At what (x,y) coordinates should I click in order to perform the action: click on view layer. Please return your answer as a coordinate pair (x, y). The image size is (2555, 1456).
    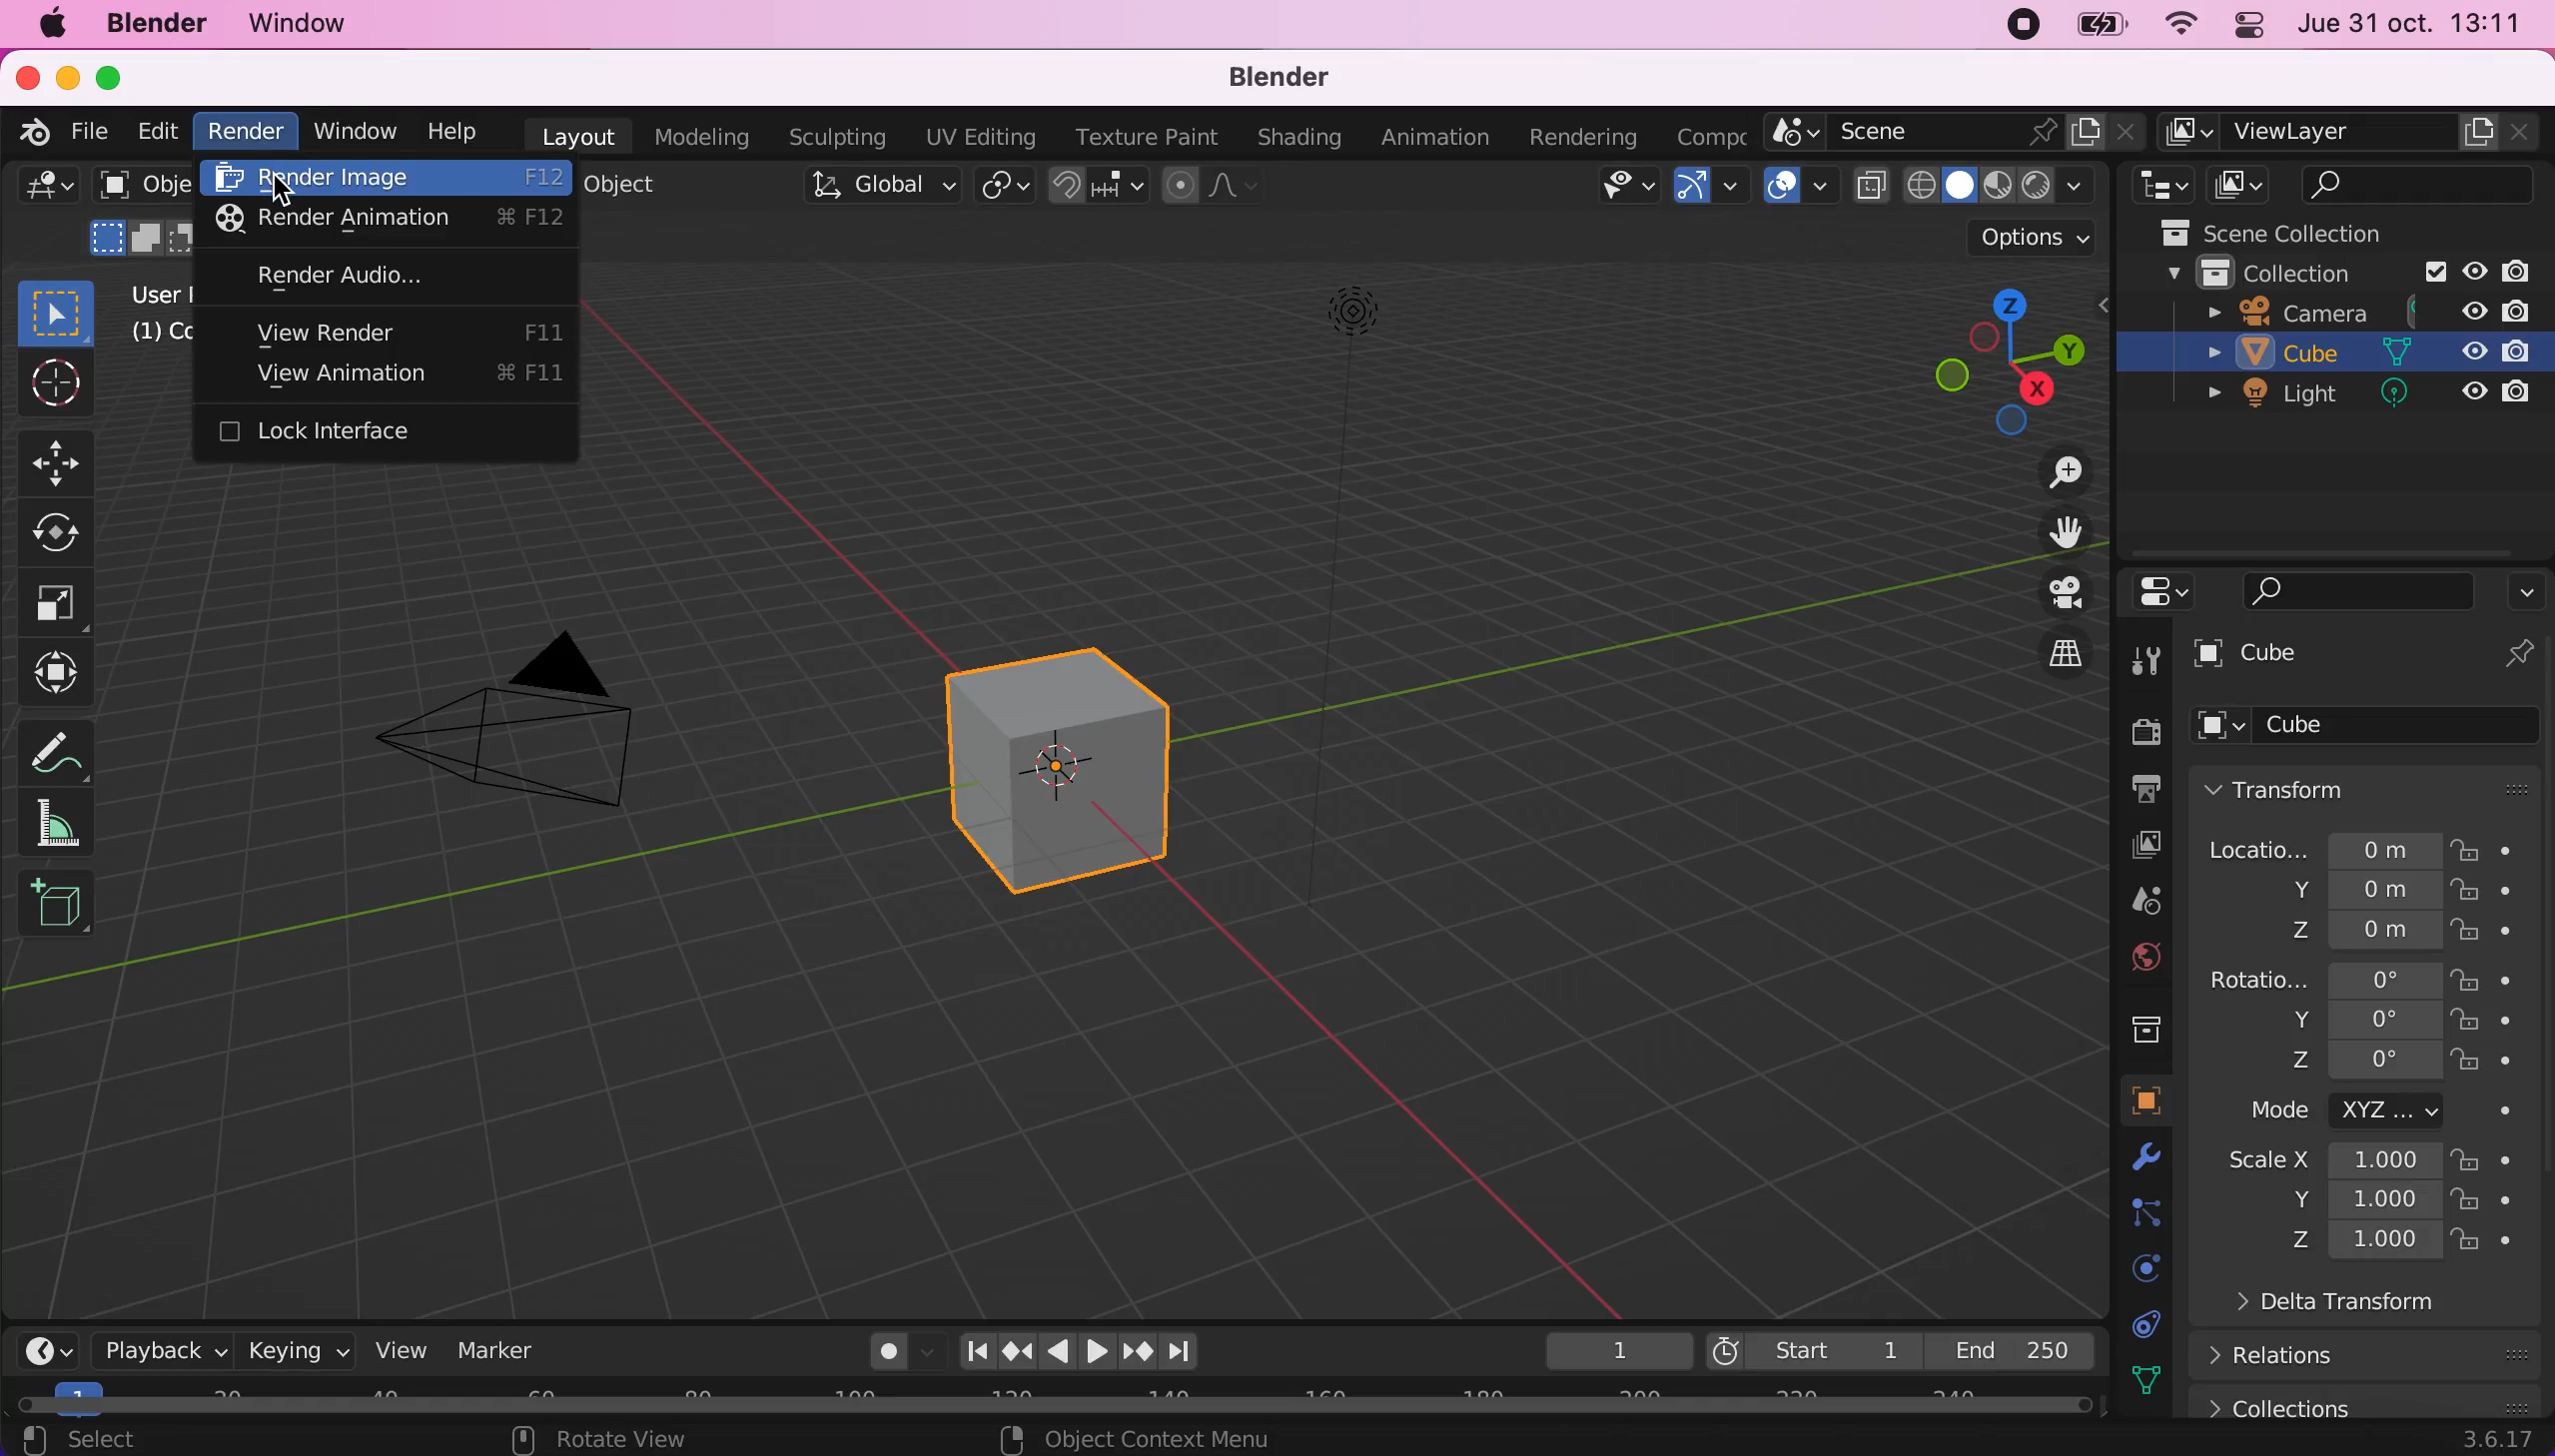
    Looking at the image, I should click on (2354, 132).